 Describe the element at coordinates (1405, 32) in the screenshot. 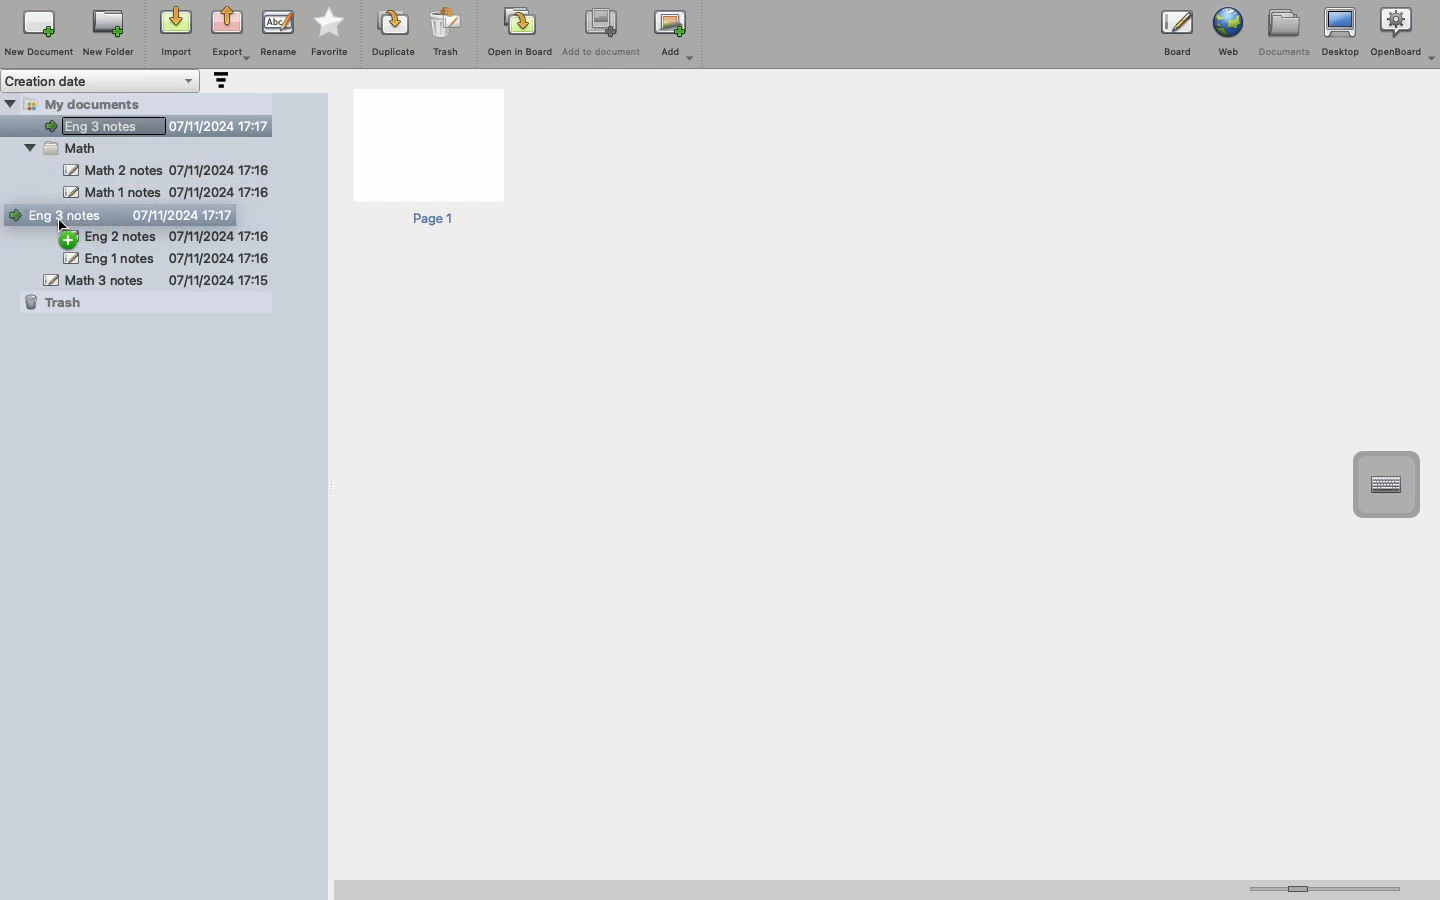

I see `OpenBoard` at that location.